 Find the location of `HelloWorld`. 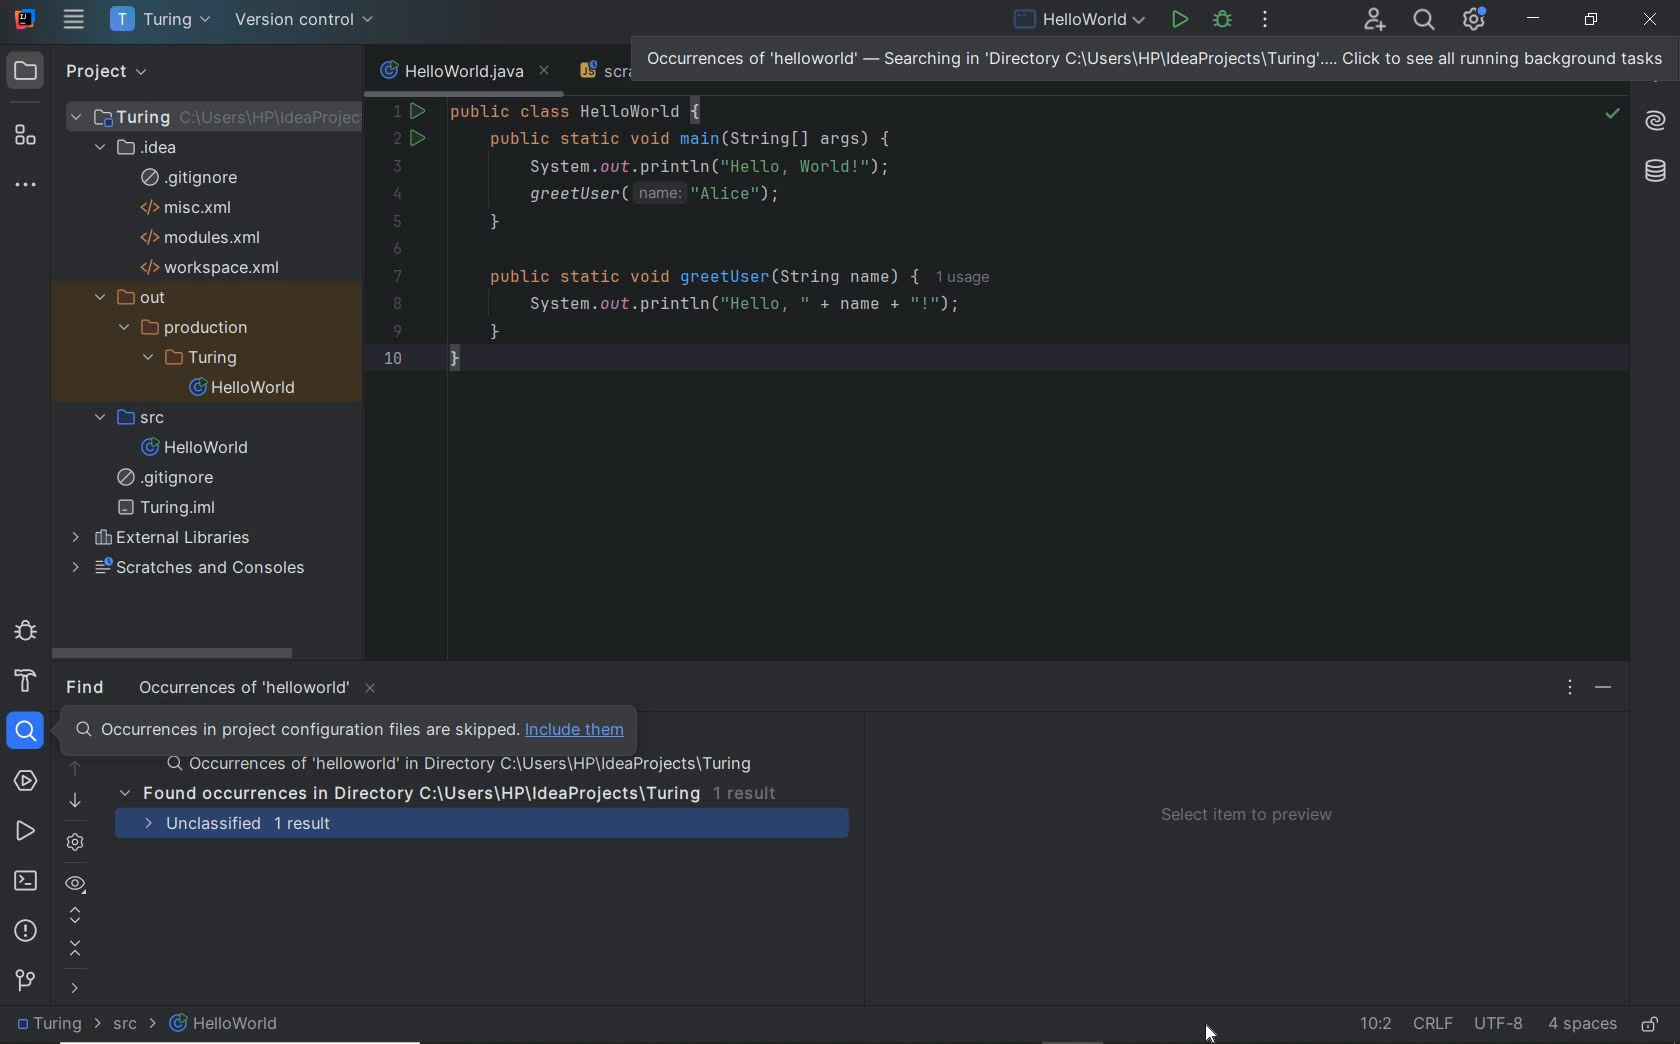

HelloWorld is located at coordinates (226, 1025).